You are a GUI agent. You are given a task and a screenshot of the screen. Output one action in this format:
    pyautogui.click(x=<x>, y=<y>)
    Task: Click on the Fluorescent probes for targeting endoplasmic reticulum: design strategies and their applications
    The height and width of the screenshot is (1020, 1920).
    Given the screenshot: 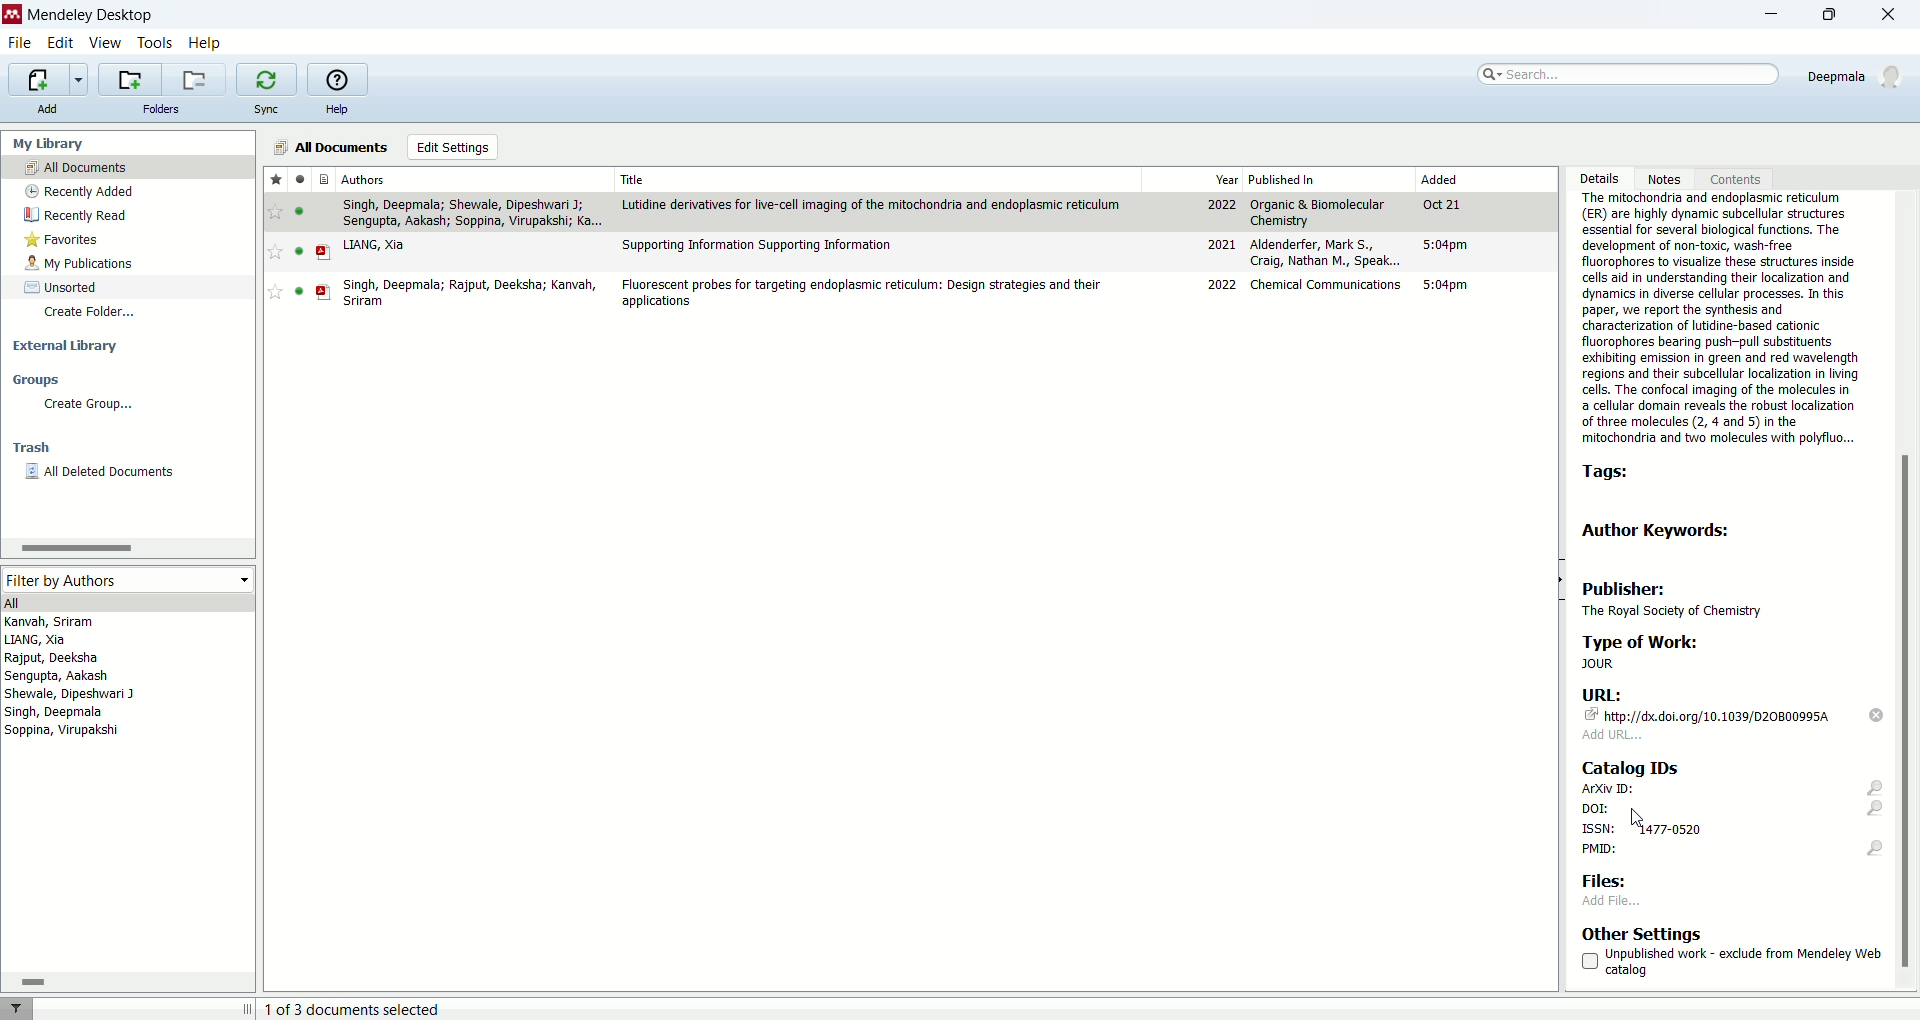 What is the action you would take?
    pyautogui.click(x=860, y=293)
    